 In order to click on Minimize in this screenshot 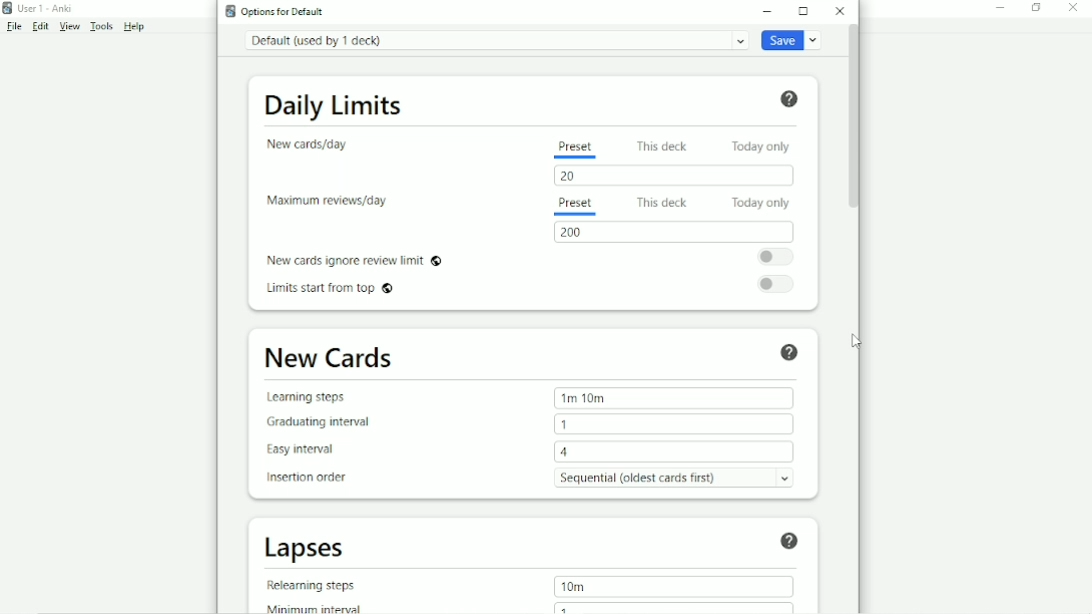, I will do `click(1001, 9)`.